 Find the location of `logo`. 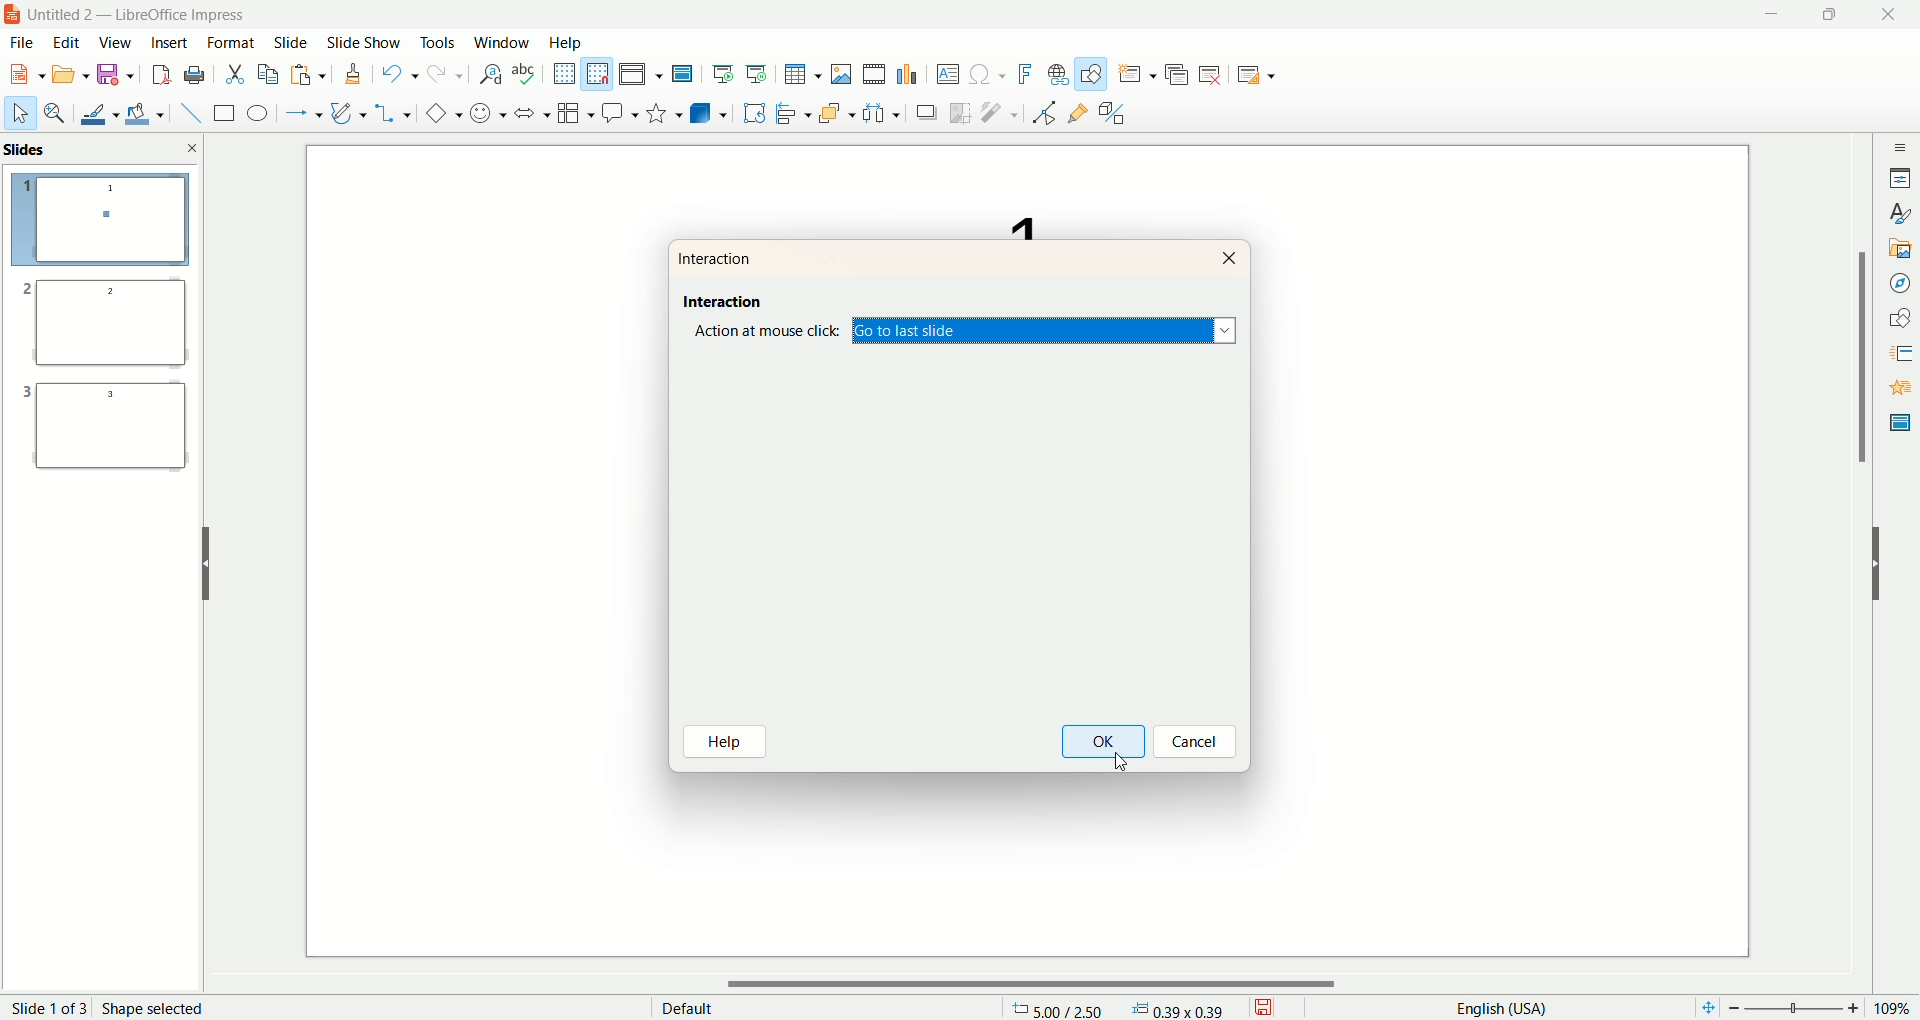

logo is located at coordinates (13, 17).